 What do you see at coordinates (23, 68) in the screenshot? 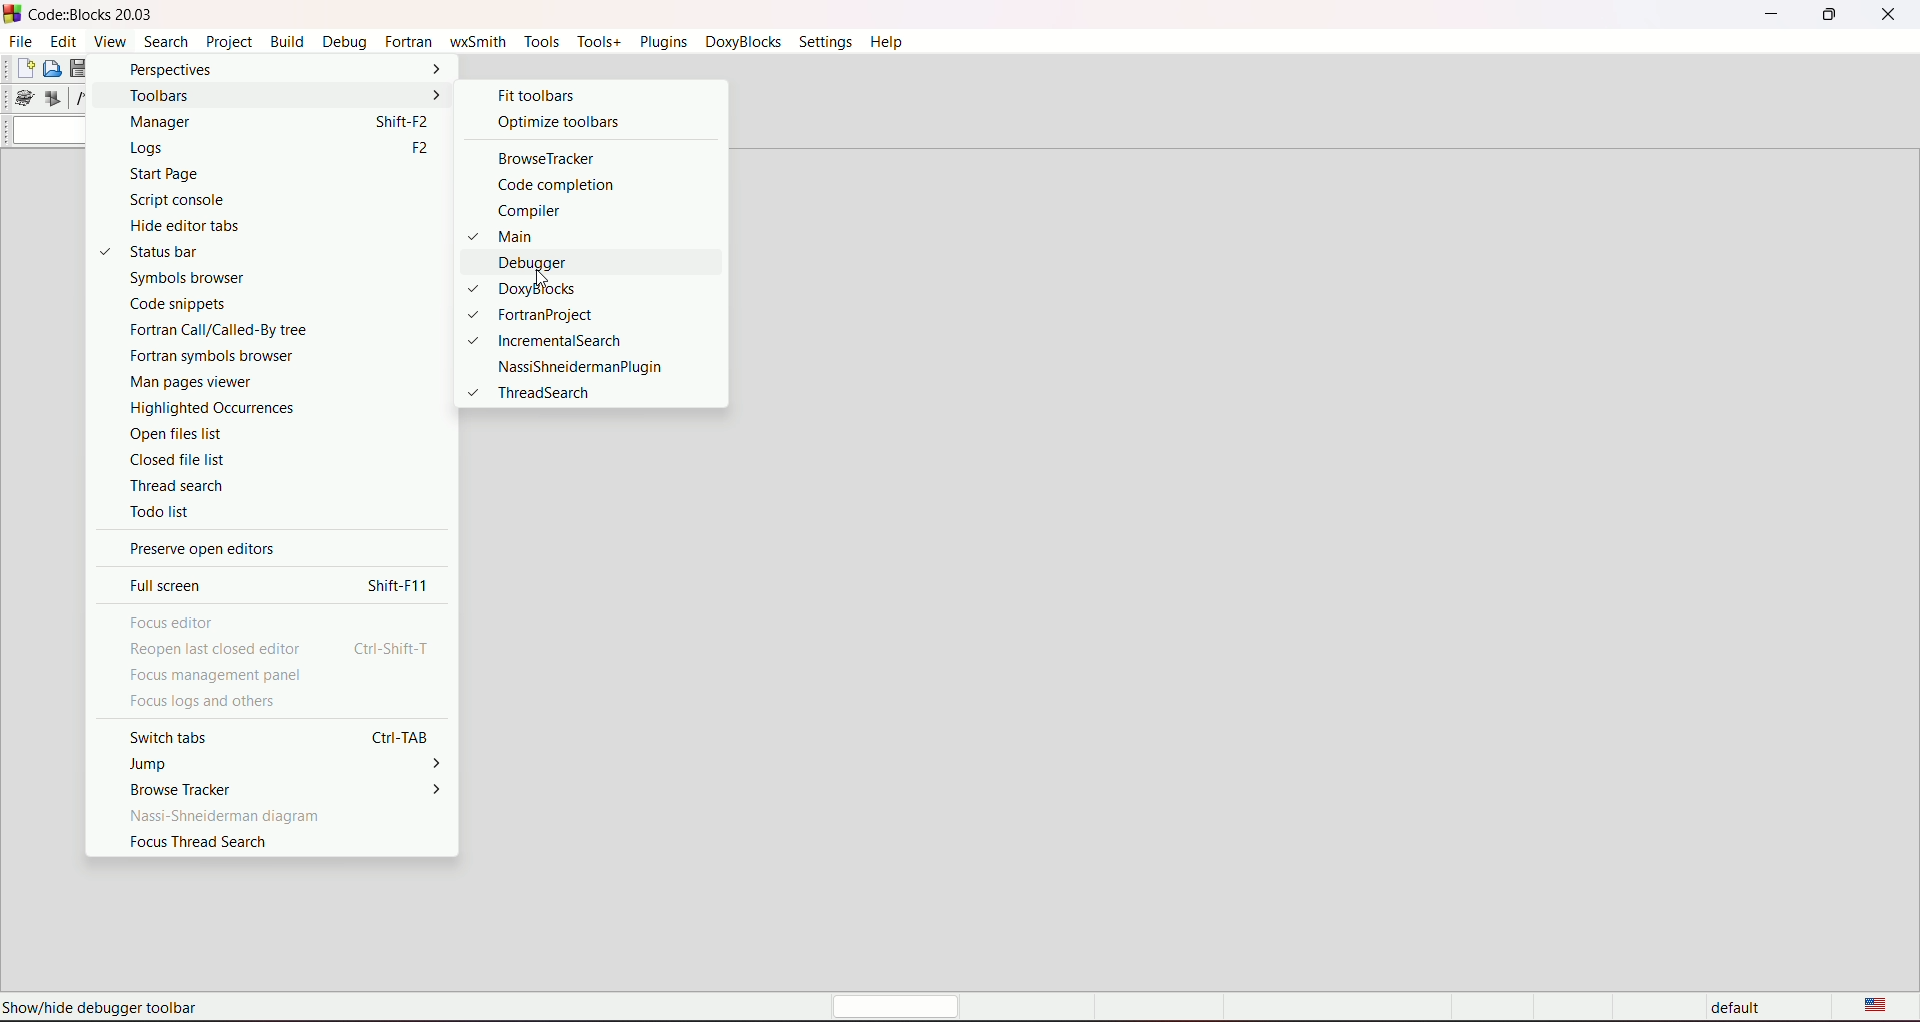
I see `new file` at bounding box center [23, 68].